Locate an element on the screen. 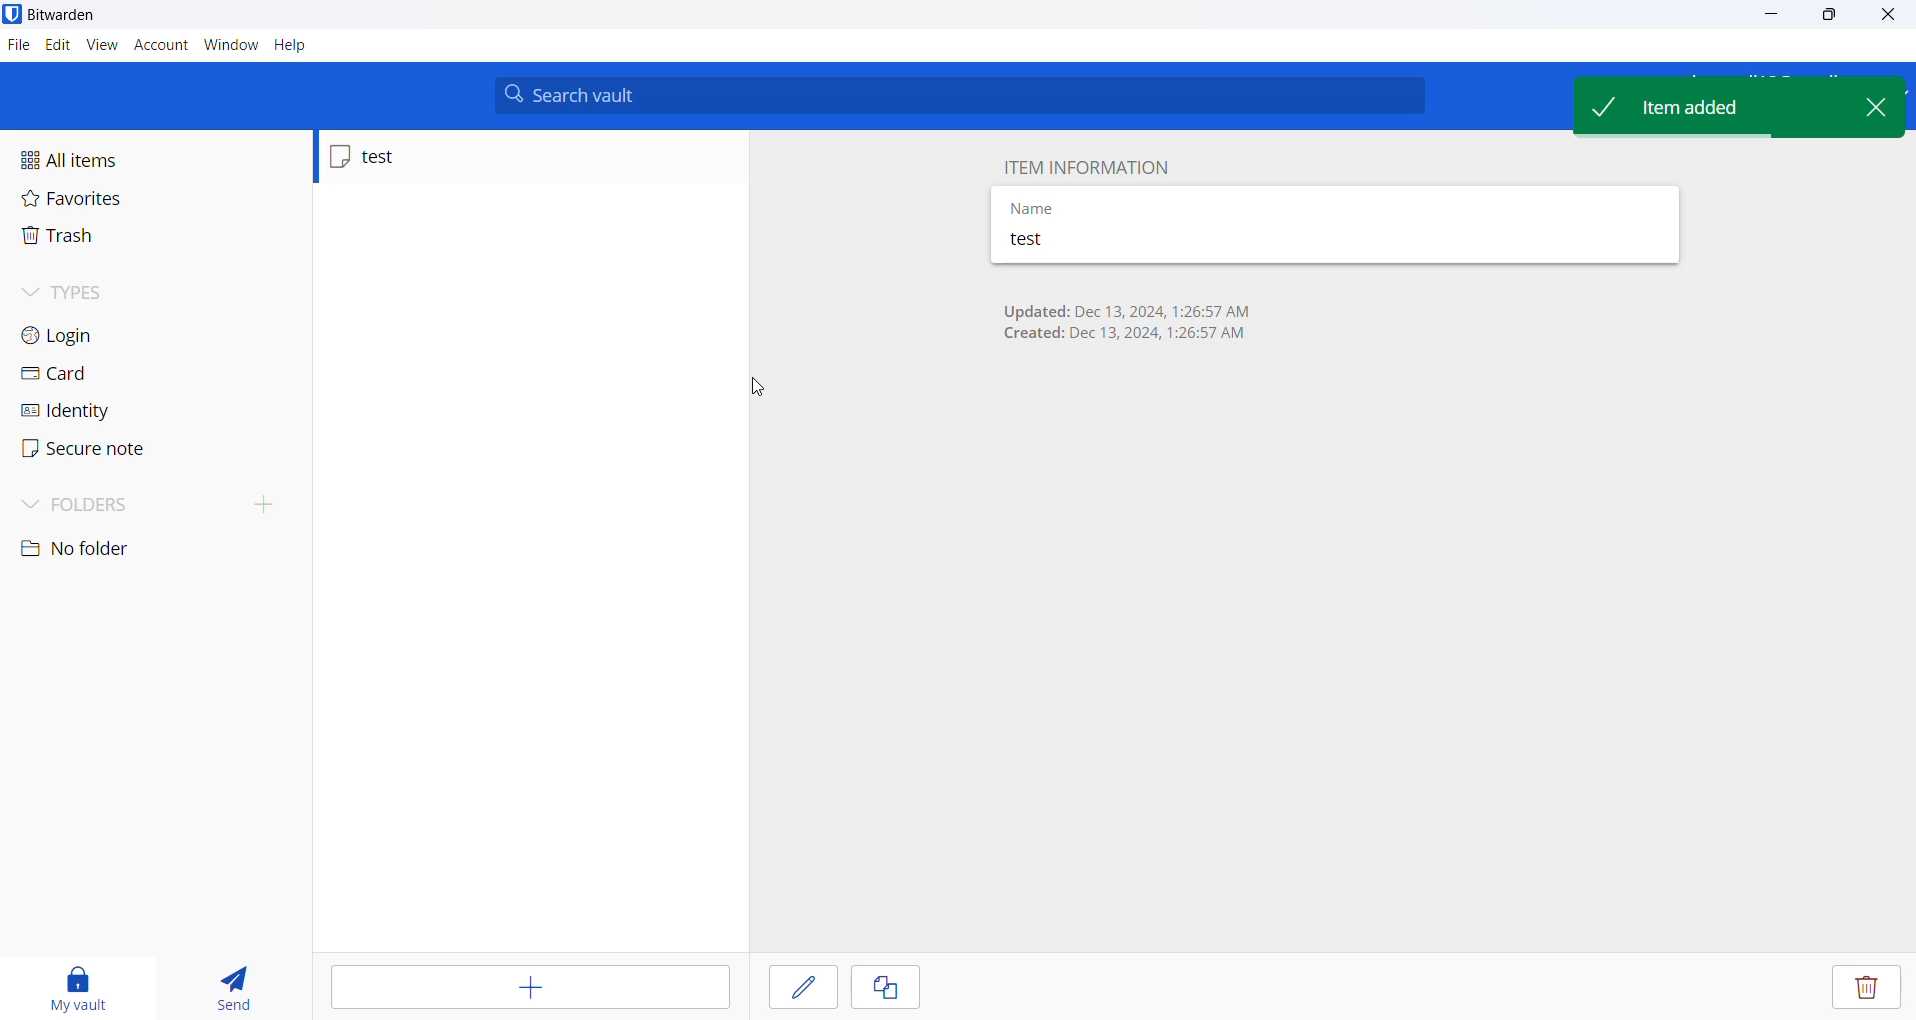 The width and height of the screenshot is (1916, 1020). name heading is located at coordinates (1076, 205).